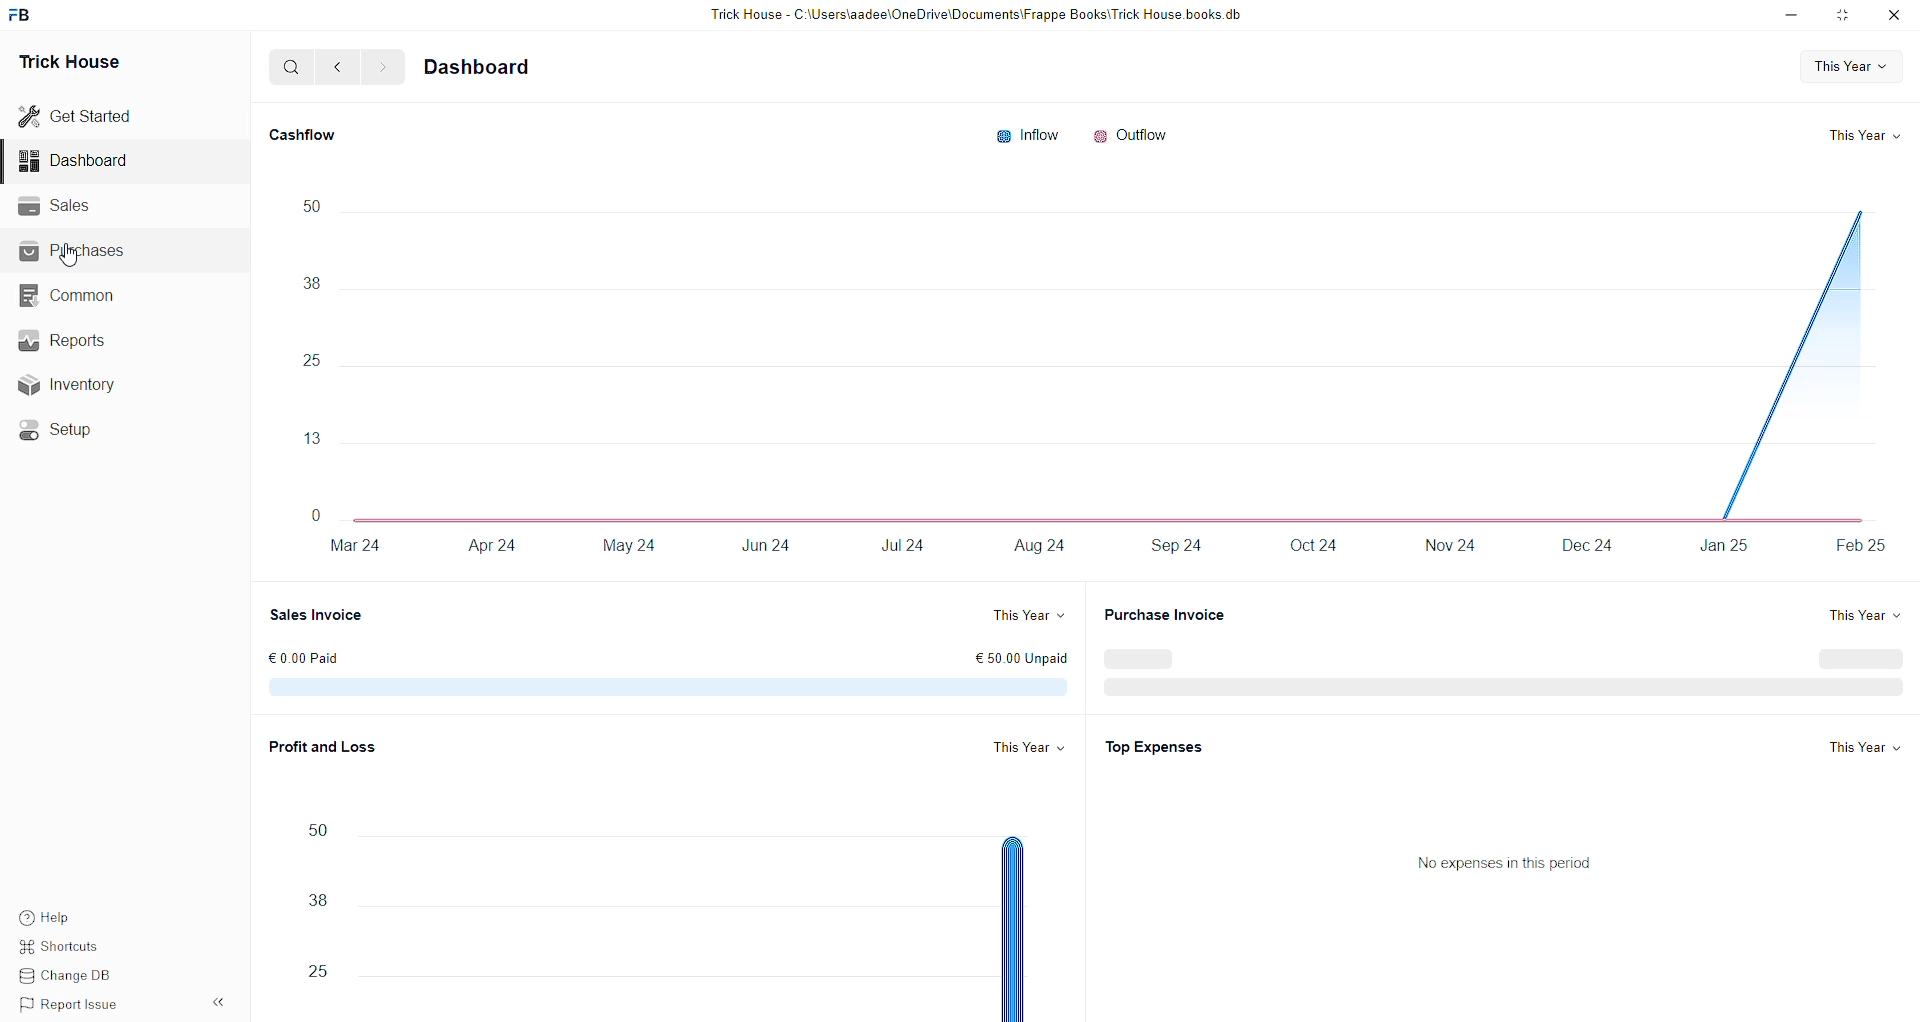 The image size is (1920, 1022). Describe the element at coordinates (26, 16) in the screenshot. I see `Frappebooks Logo` at that location.